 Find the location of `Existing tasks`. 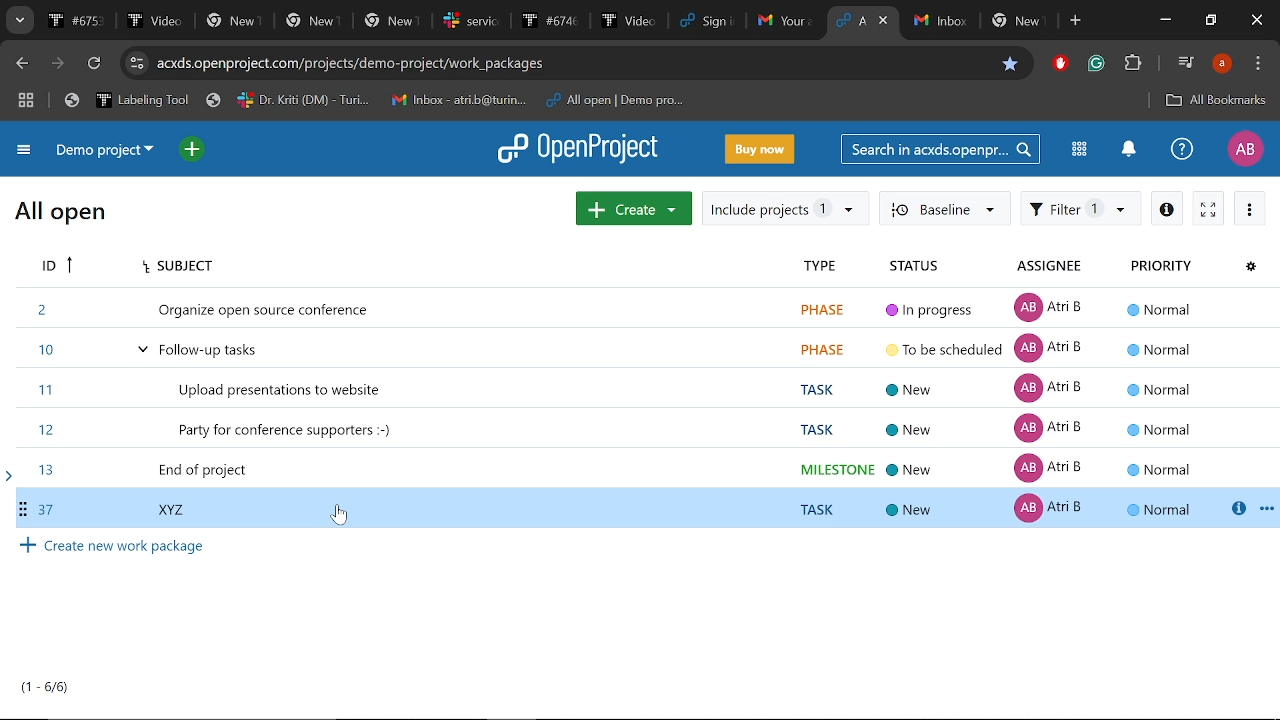

Existing tasks is located at coordinates (639, 386).